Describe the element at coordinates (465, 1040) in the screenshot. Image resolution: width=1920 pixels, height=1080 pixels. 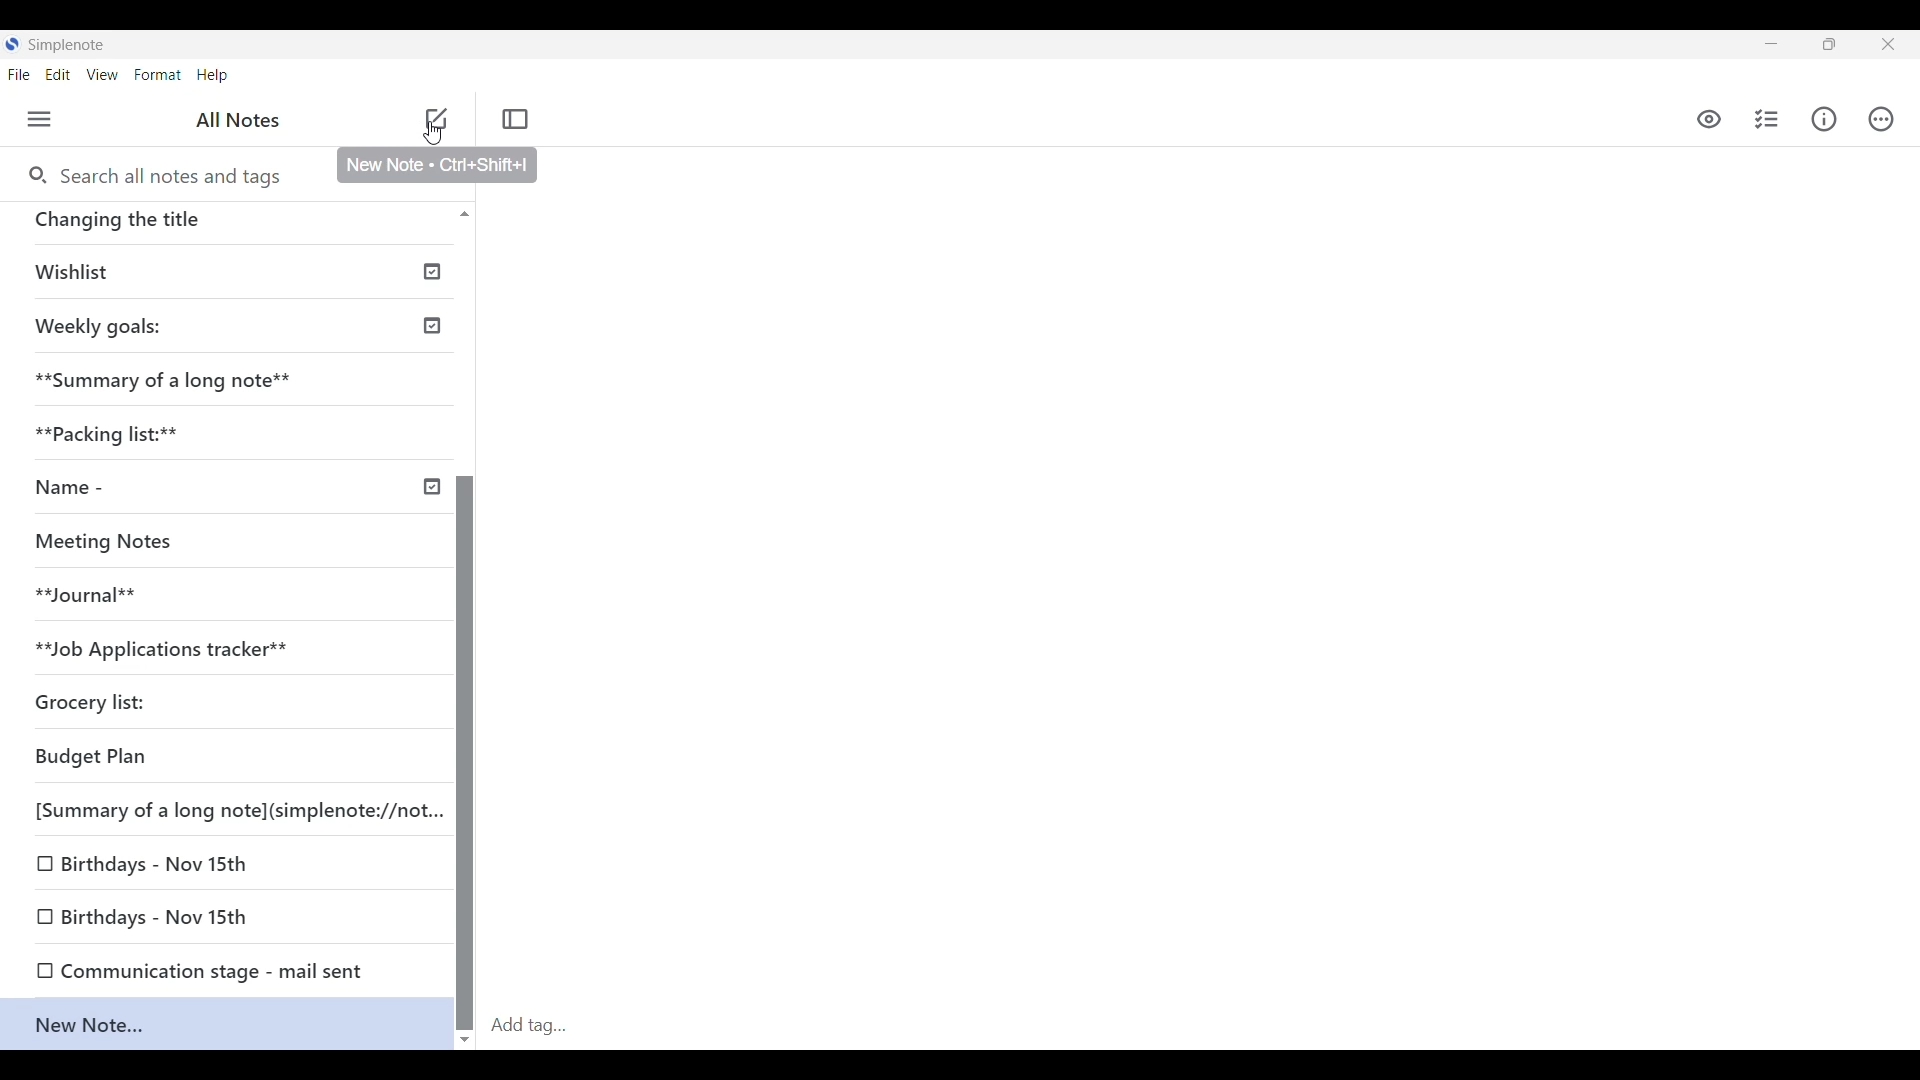
I see `Quick slide to bottom` at that location.